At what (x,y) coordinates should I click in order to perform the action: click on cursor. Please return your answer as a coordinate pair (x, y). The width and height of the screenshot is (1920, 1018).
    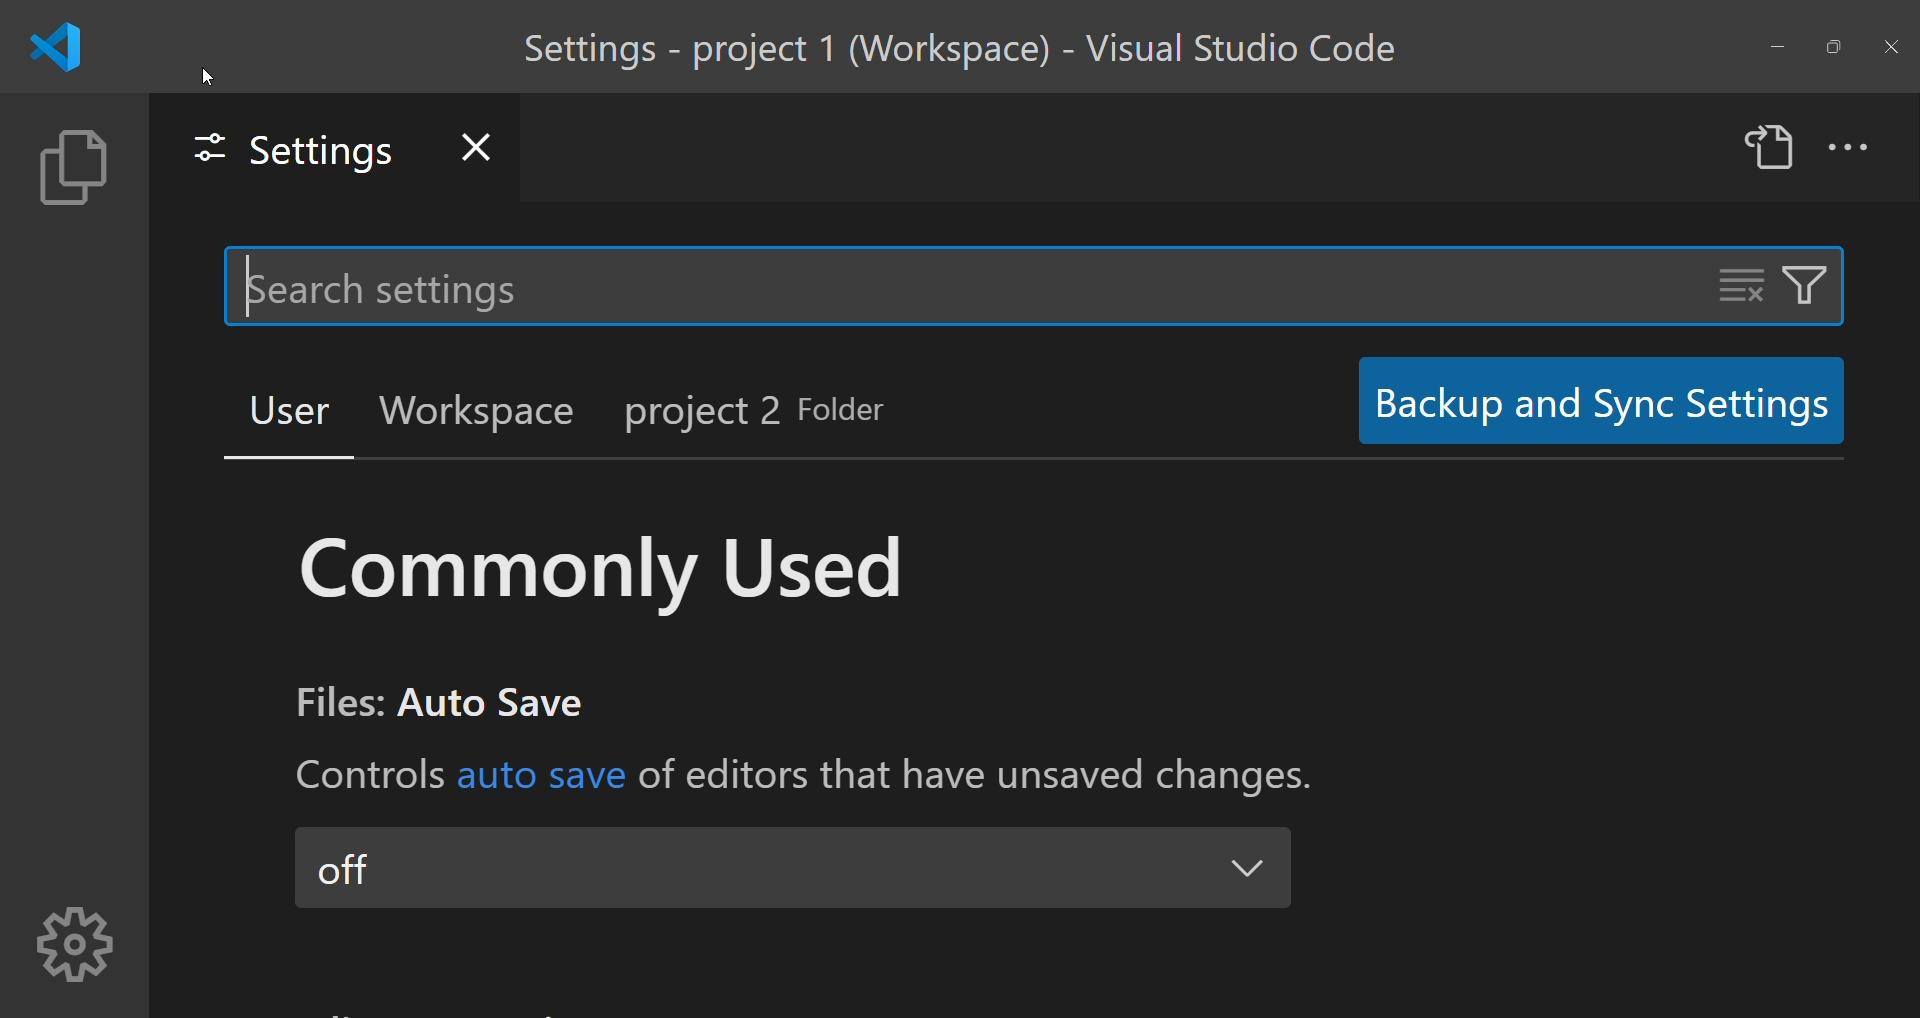
    Looking at the image, I should click on (223, 76).